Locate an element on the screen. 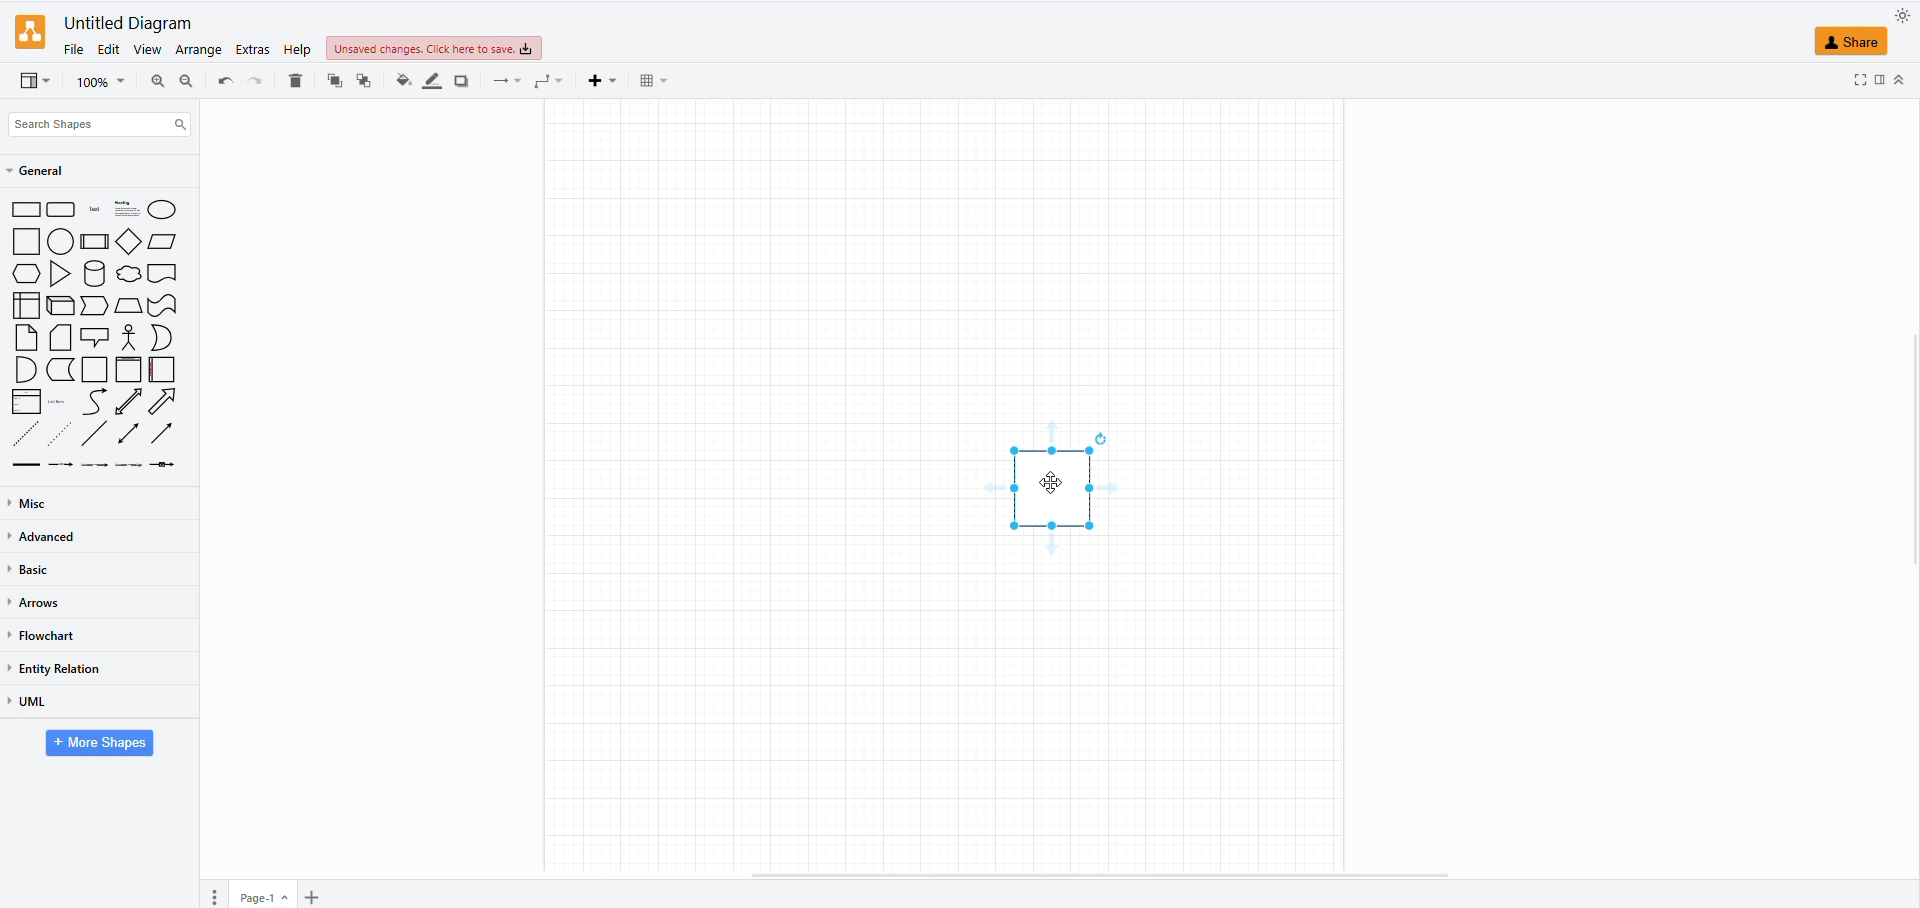  flowchart is located at coordinates (44, 635).